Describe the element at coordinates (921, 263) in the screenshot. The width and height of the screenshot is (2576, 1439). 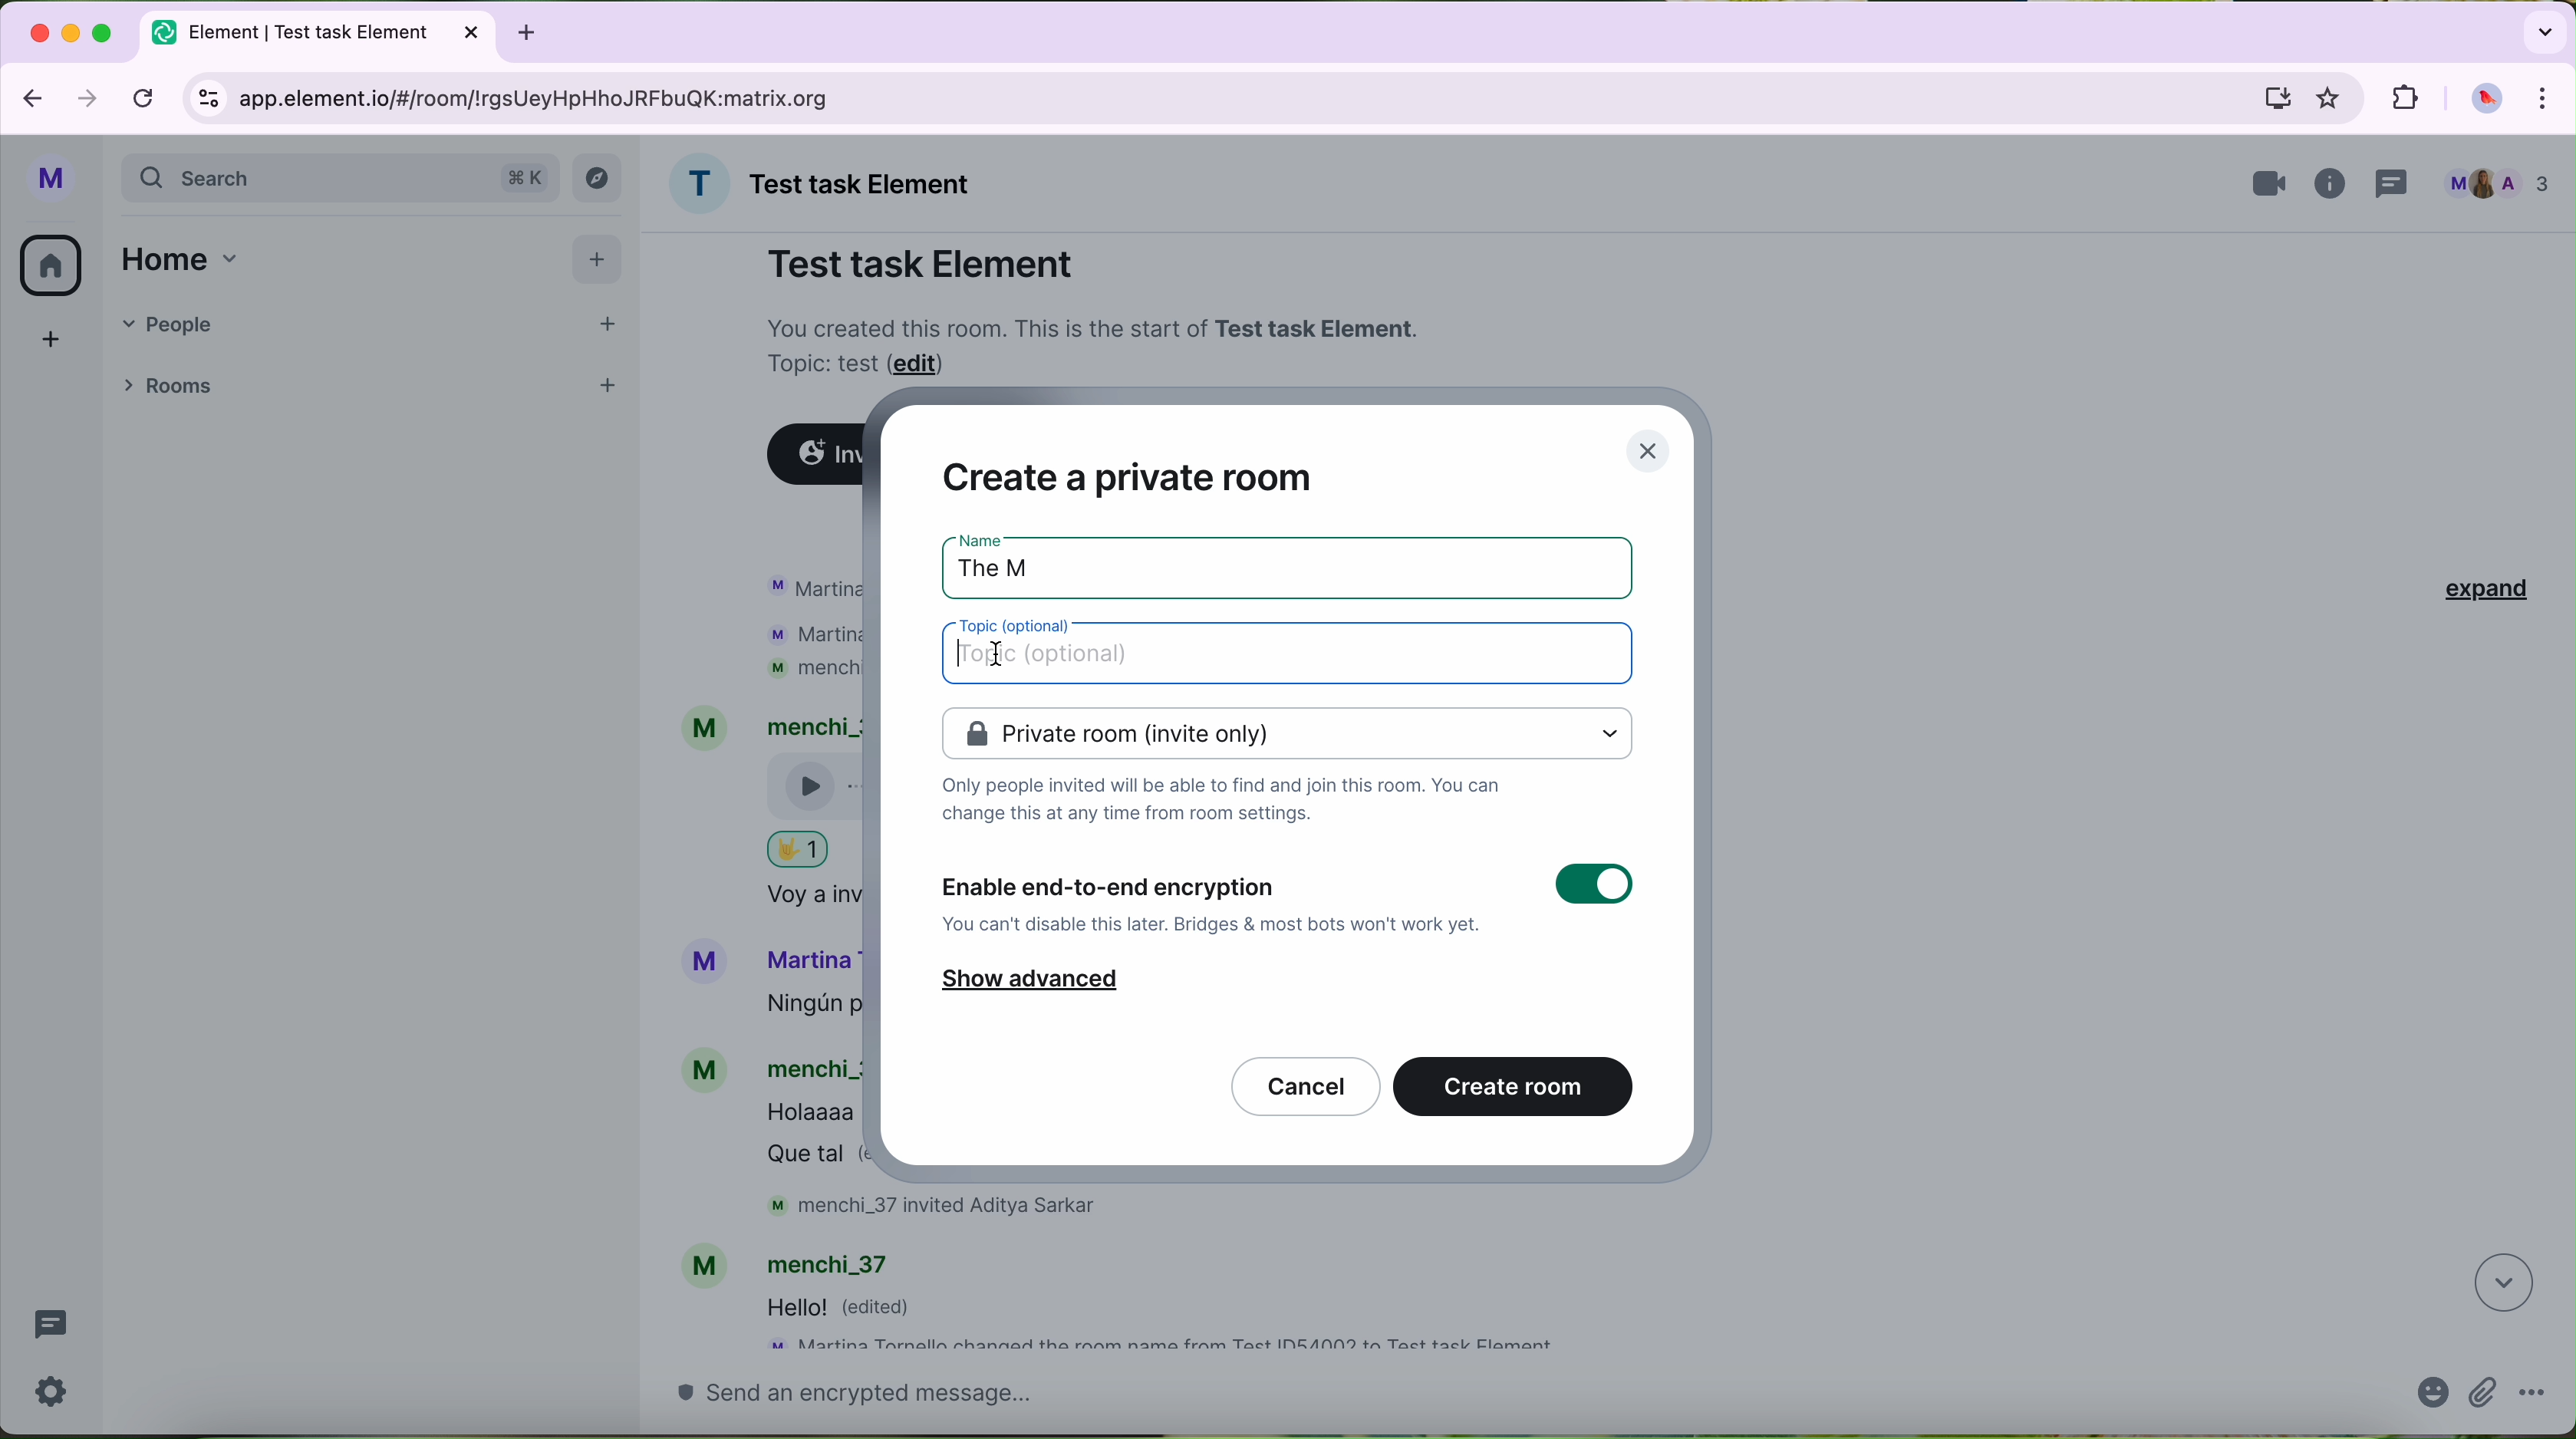
I see `Test task Element` at that location.